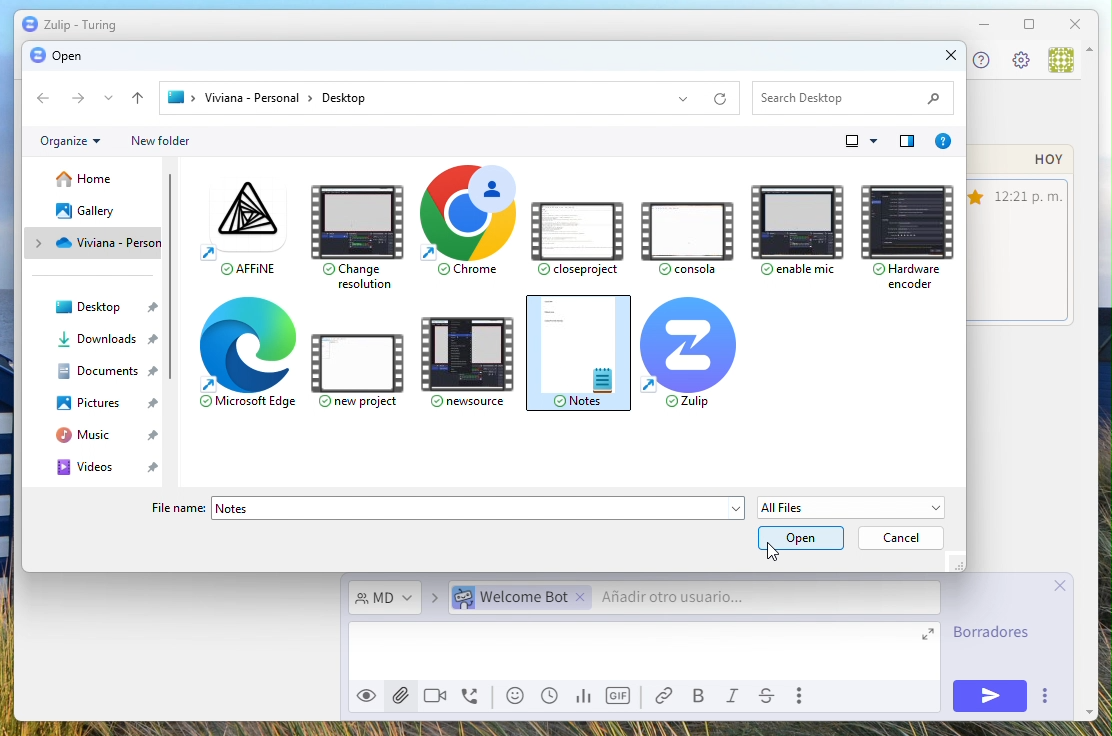  Describe the element at coordinates (580, 354) in the screenshot. I see `notes` at that location.